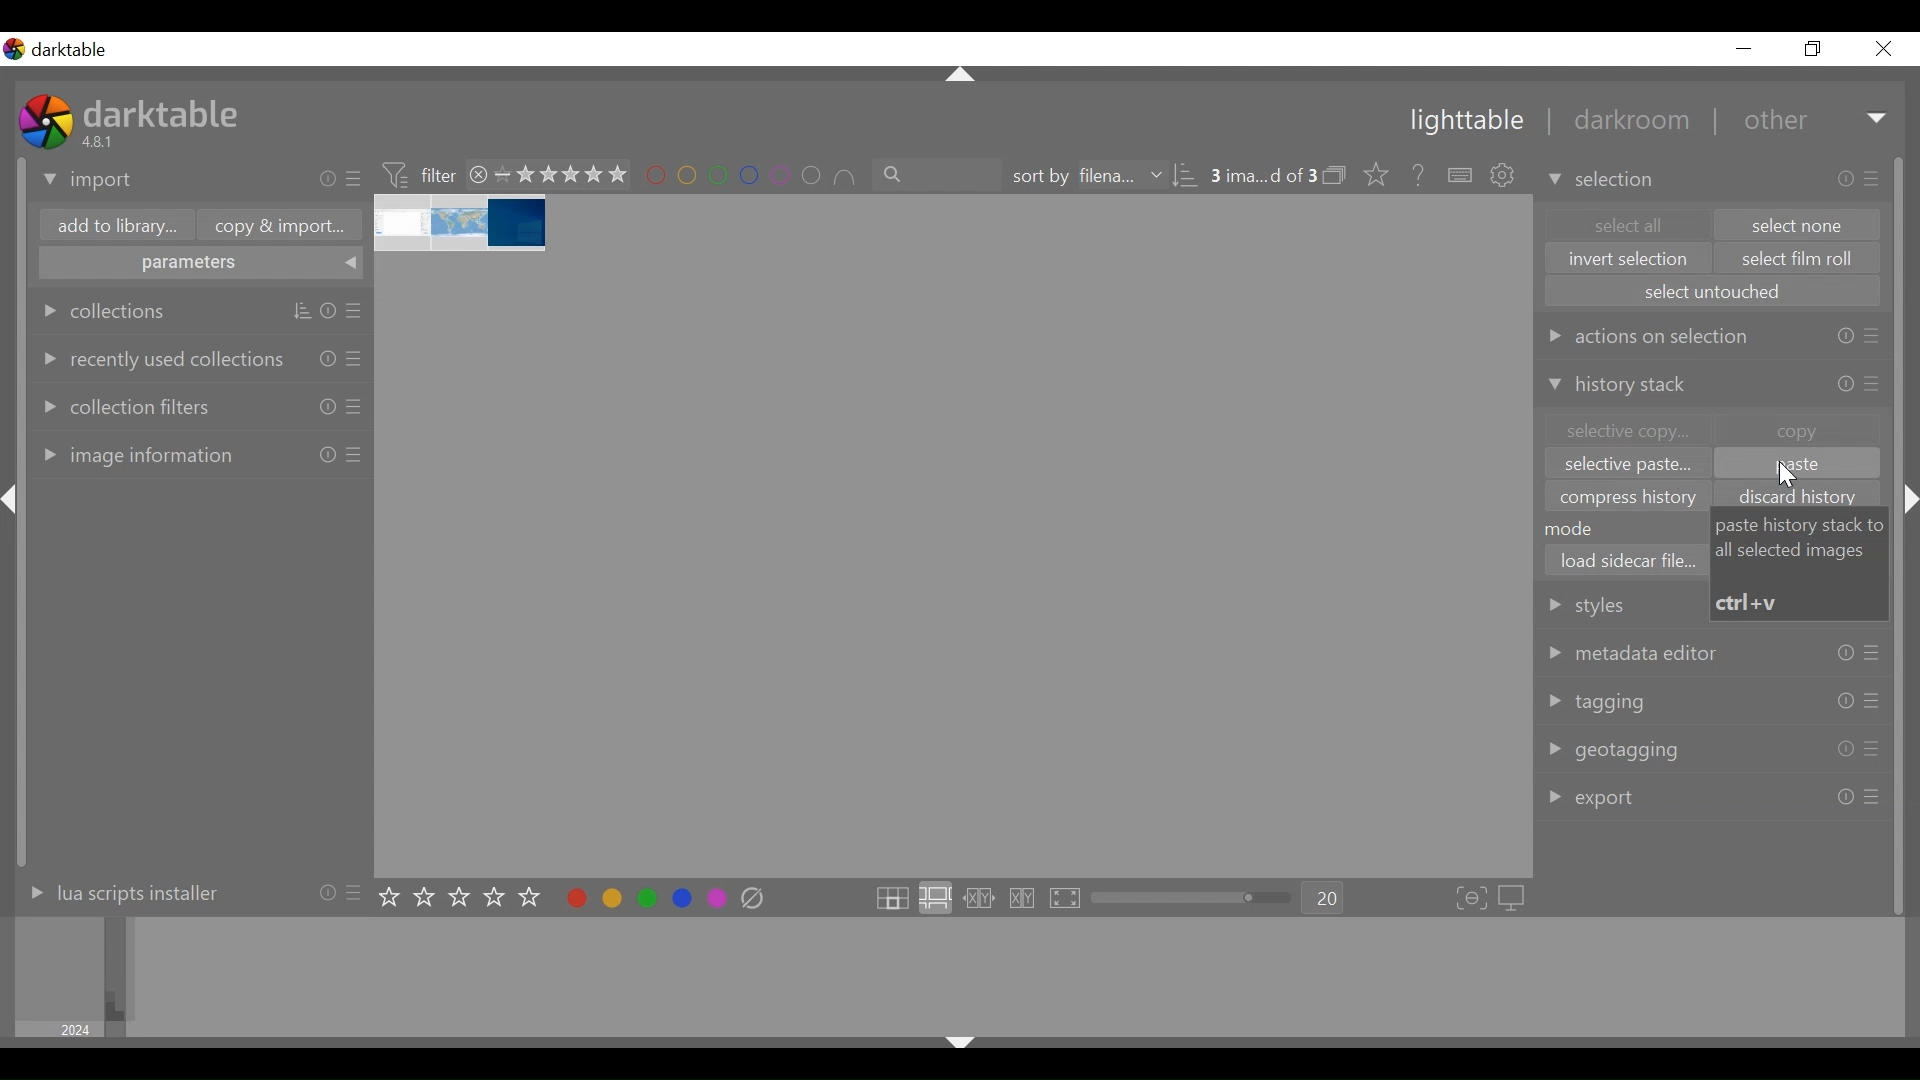 The image size is (1920, 1080). What do you see at coordinates (1790, 476) in the screenshot?
I see `cursor` at bounding box center [1790, 476].